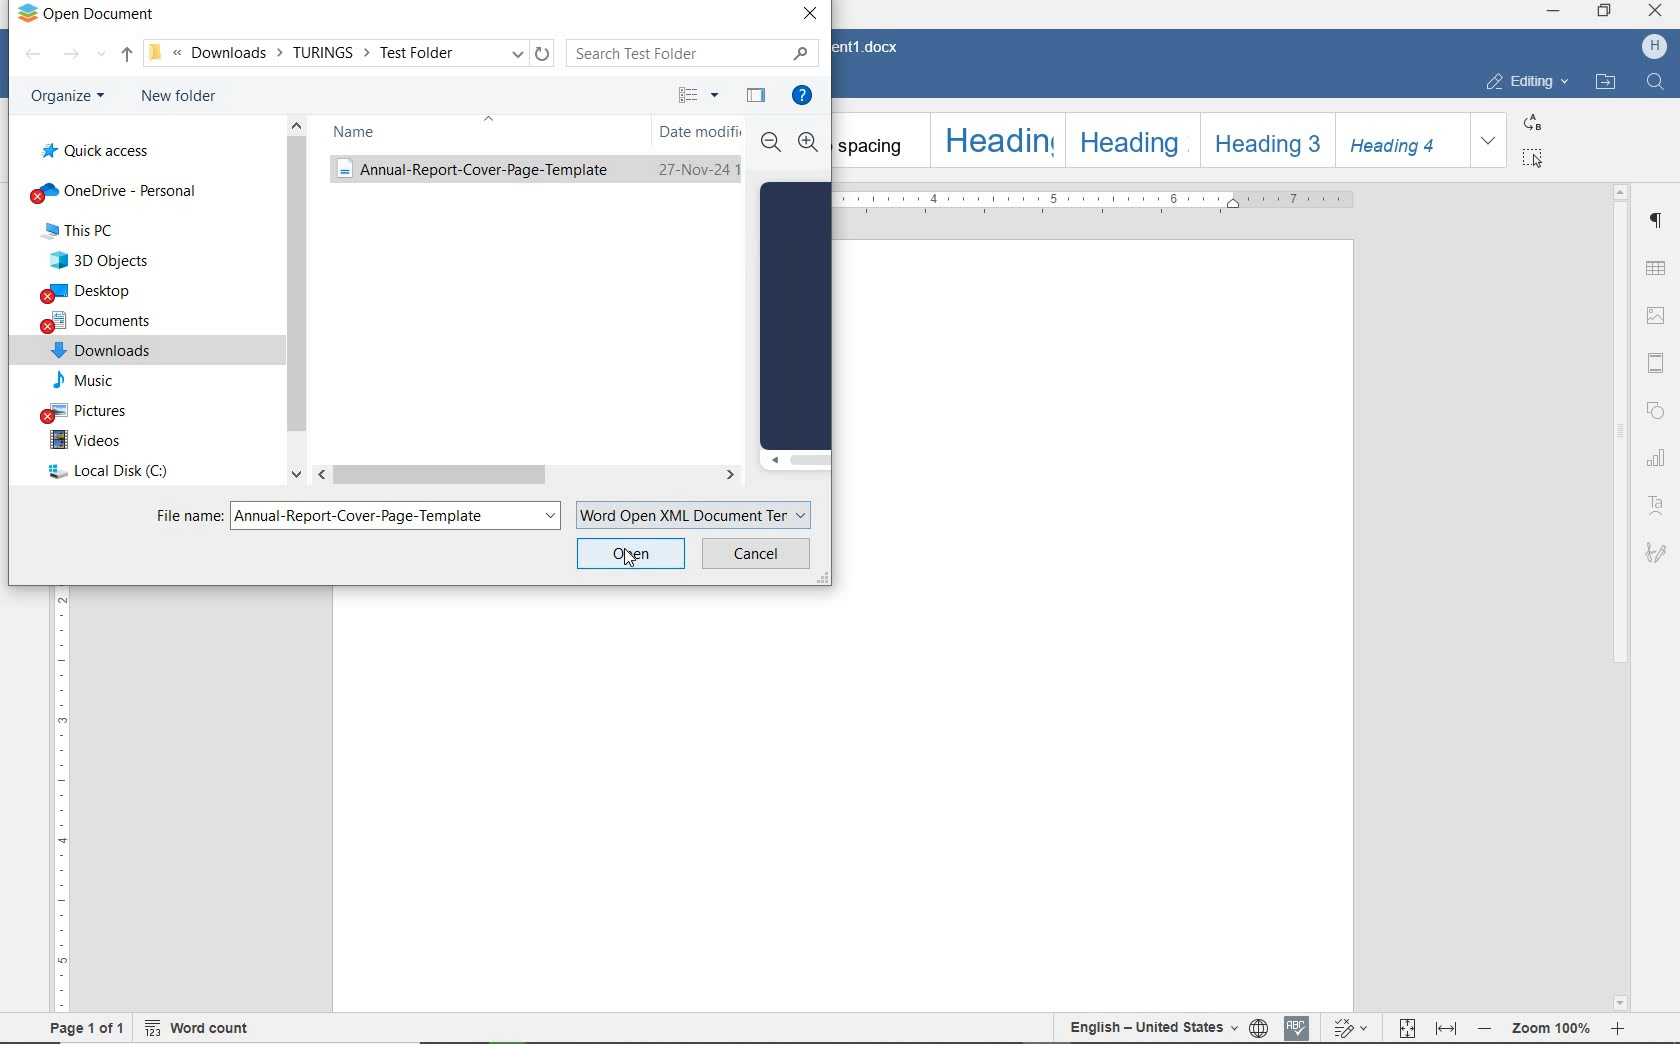 The image size is (1680, 1044). I want to click on NAME, so click(357, 132).